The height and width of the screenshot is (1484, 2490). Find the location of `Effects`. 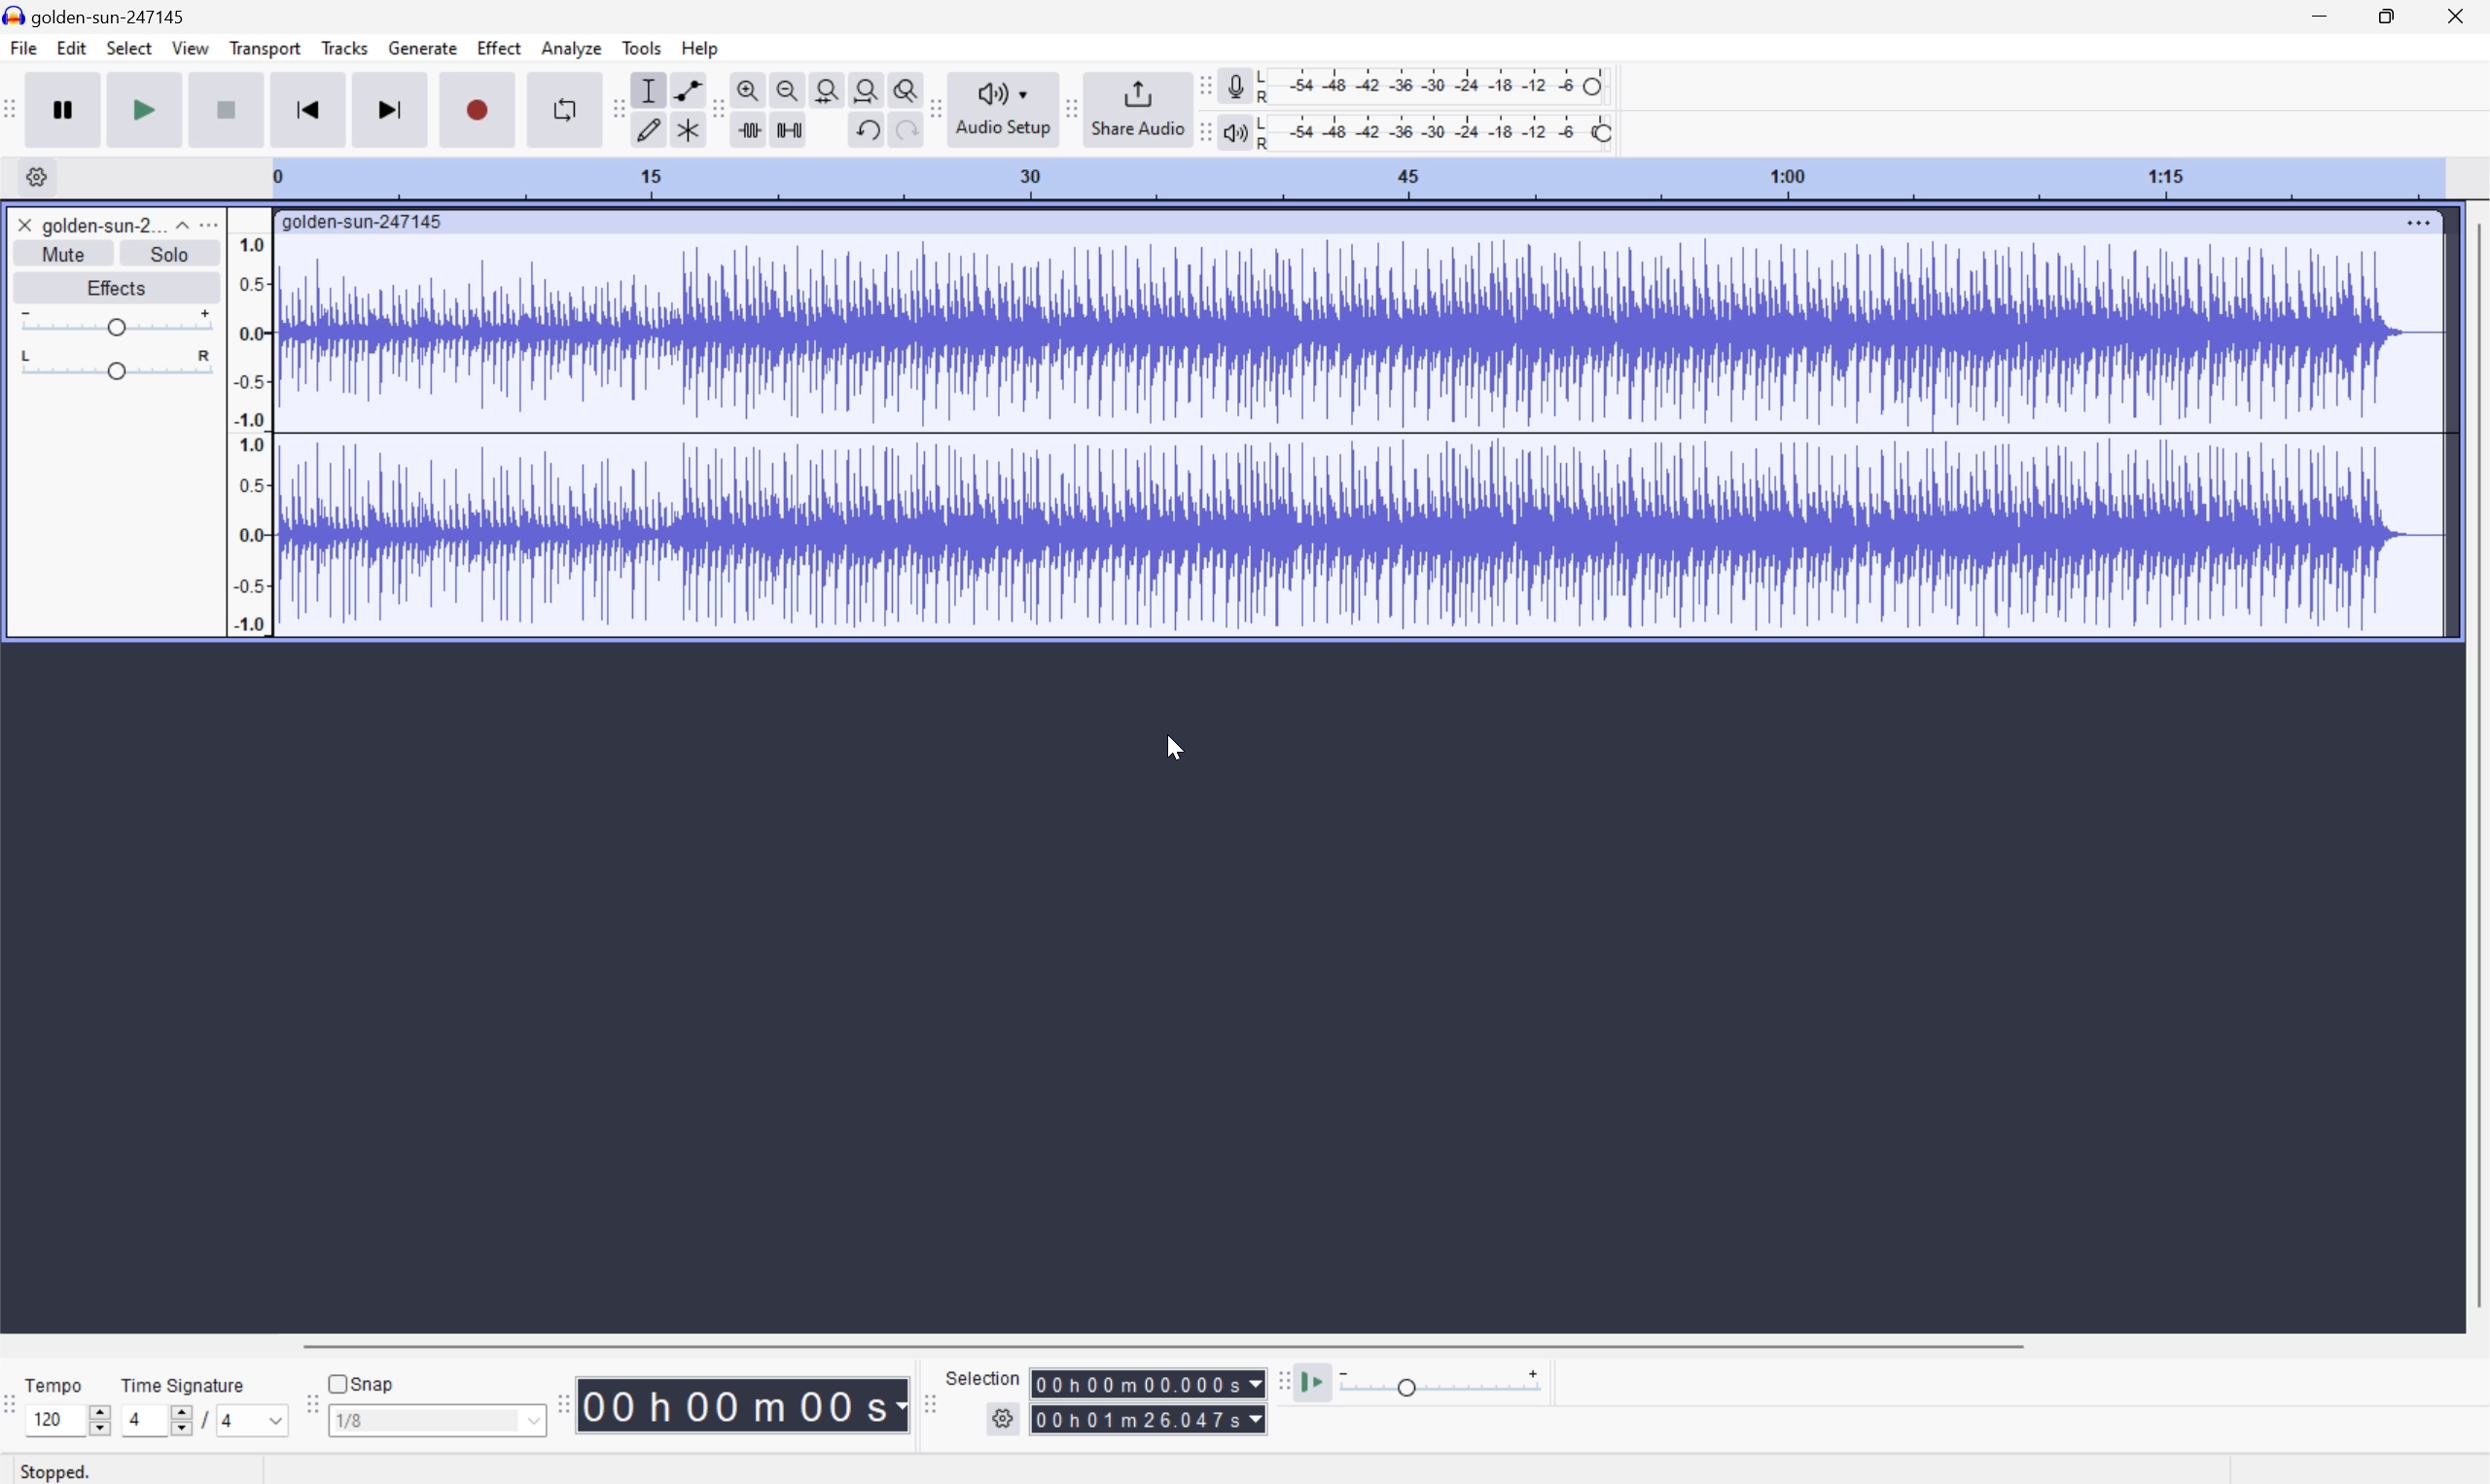

Effects is located at coordinates (118, 288).